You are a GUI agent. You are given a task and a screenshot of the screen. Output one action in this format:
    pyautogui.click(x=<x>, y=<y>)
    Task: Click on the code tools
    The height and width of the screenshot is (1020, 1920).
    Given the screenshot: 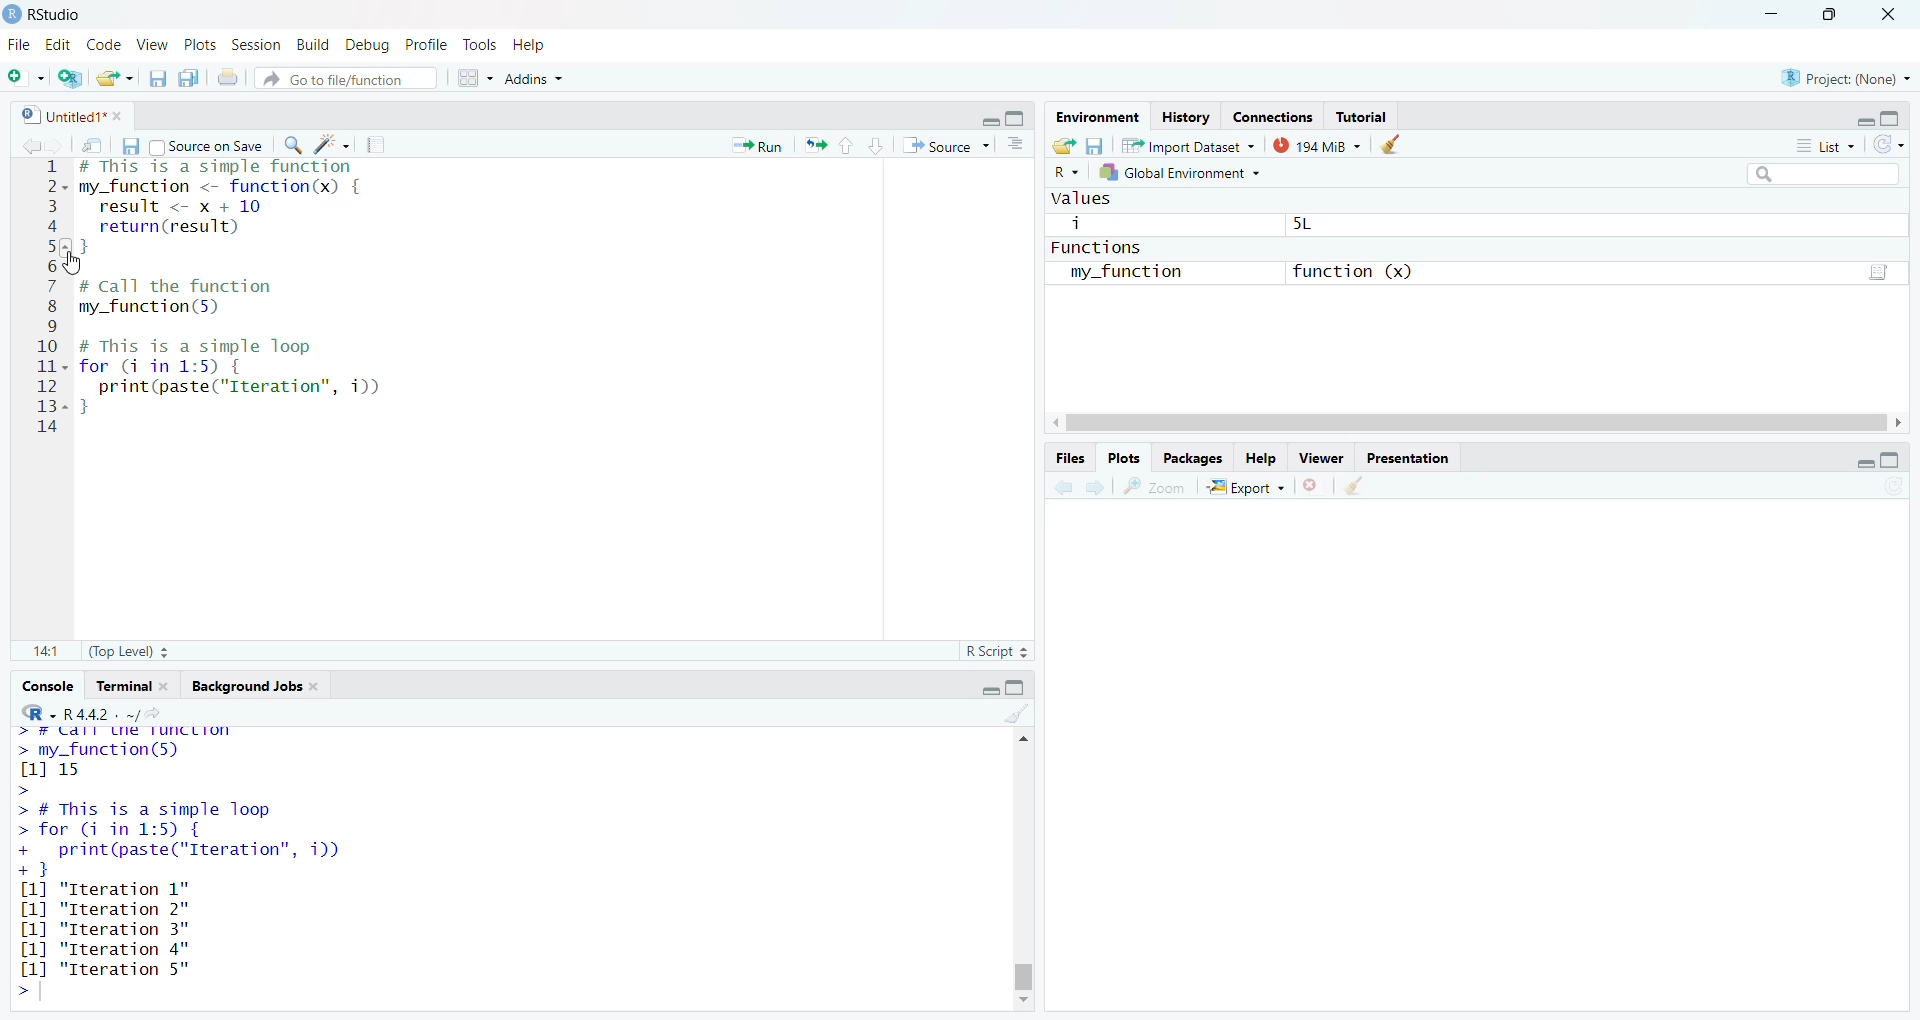 What is the action you would take?
    pyautogui.click(x=333, y=144)
    